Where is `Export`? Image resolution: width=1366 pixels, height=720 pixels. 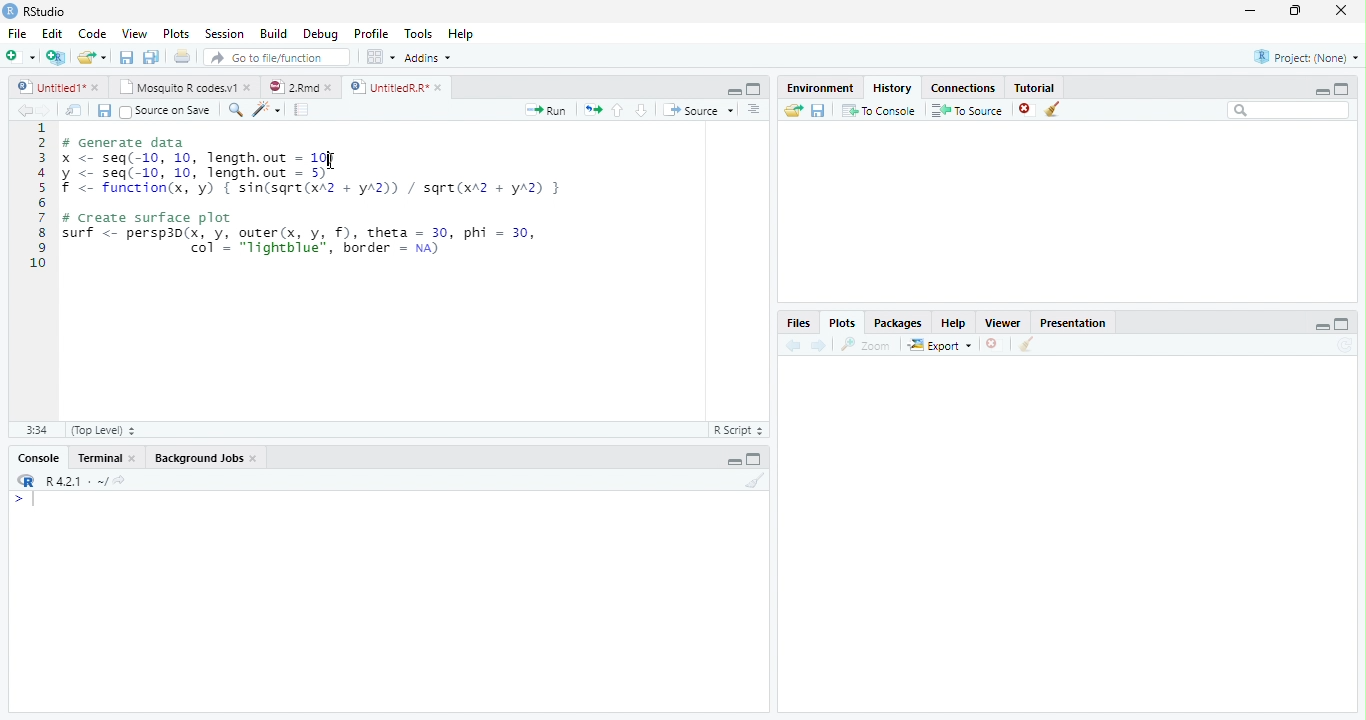
Export is located at coordinates (940, 345).